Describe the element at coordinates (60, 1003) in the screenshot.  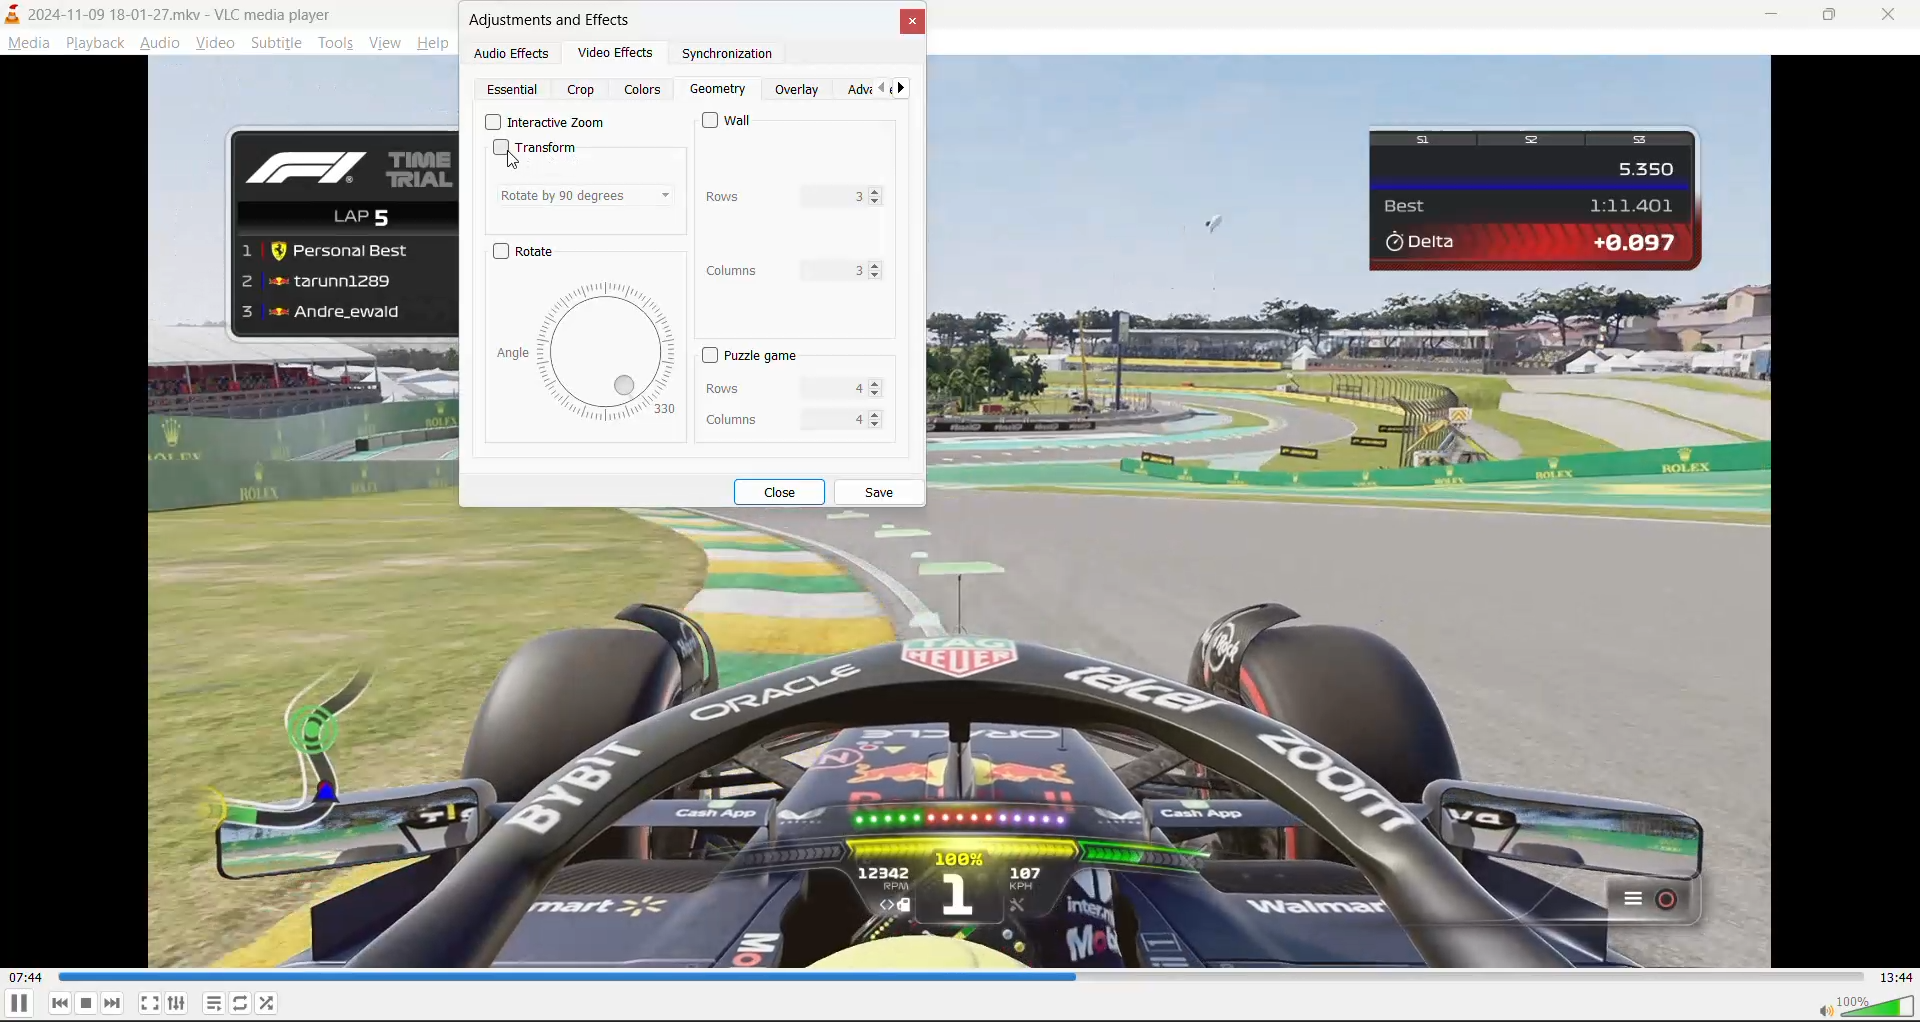
I see `previous` at that location.